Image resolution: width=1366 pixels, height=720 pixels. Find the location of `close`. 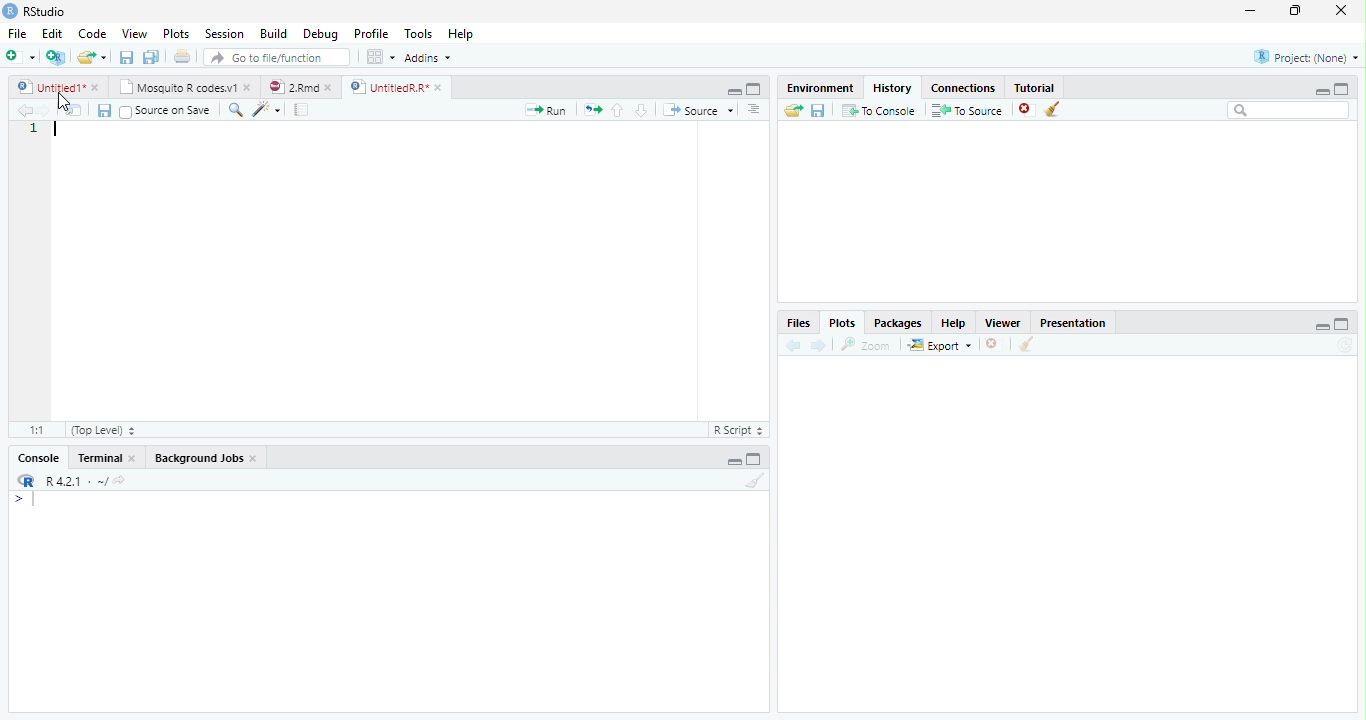

close is located at coordinates (248, 87).